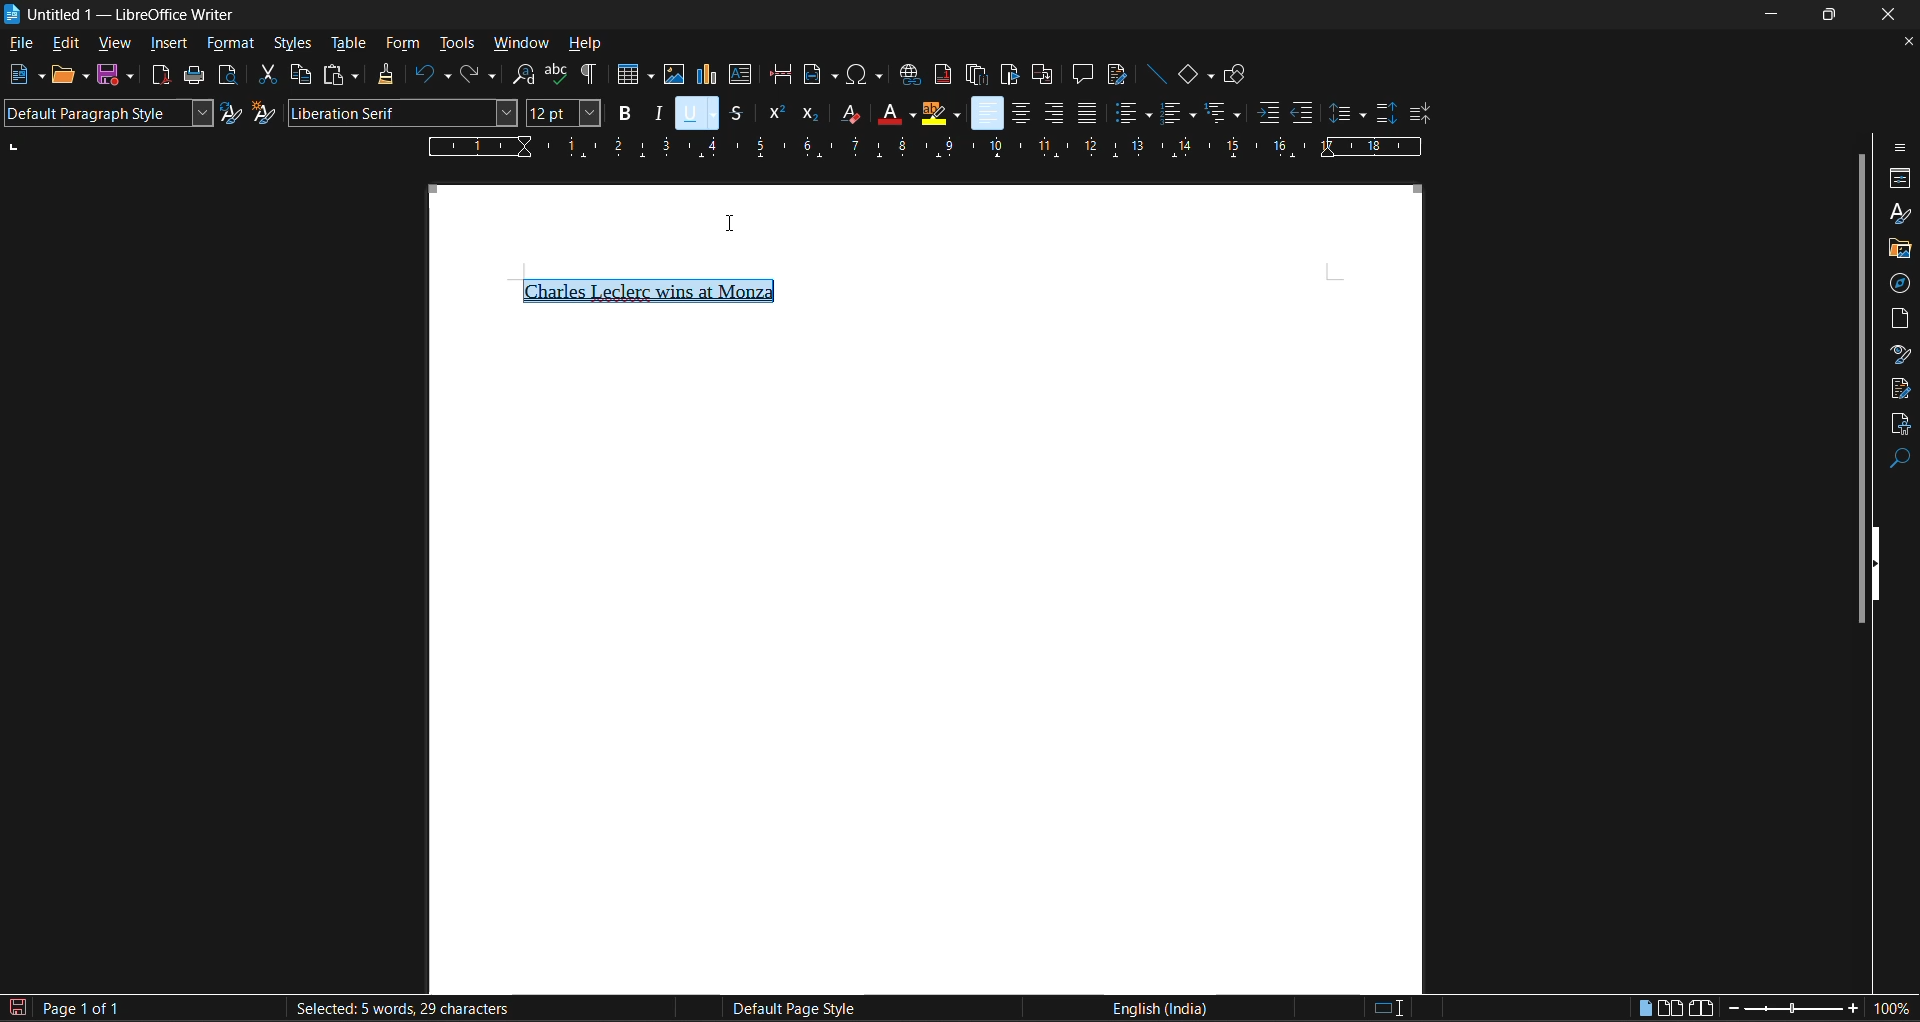 The image size is (1920, 1022). I want to click on toggle unordered list, so click(1132, 111).